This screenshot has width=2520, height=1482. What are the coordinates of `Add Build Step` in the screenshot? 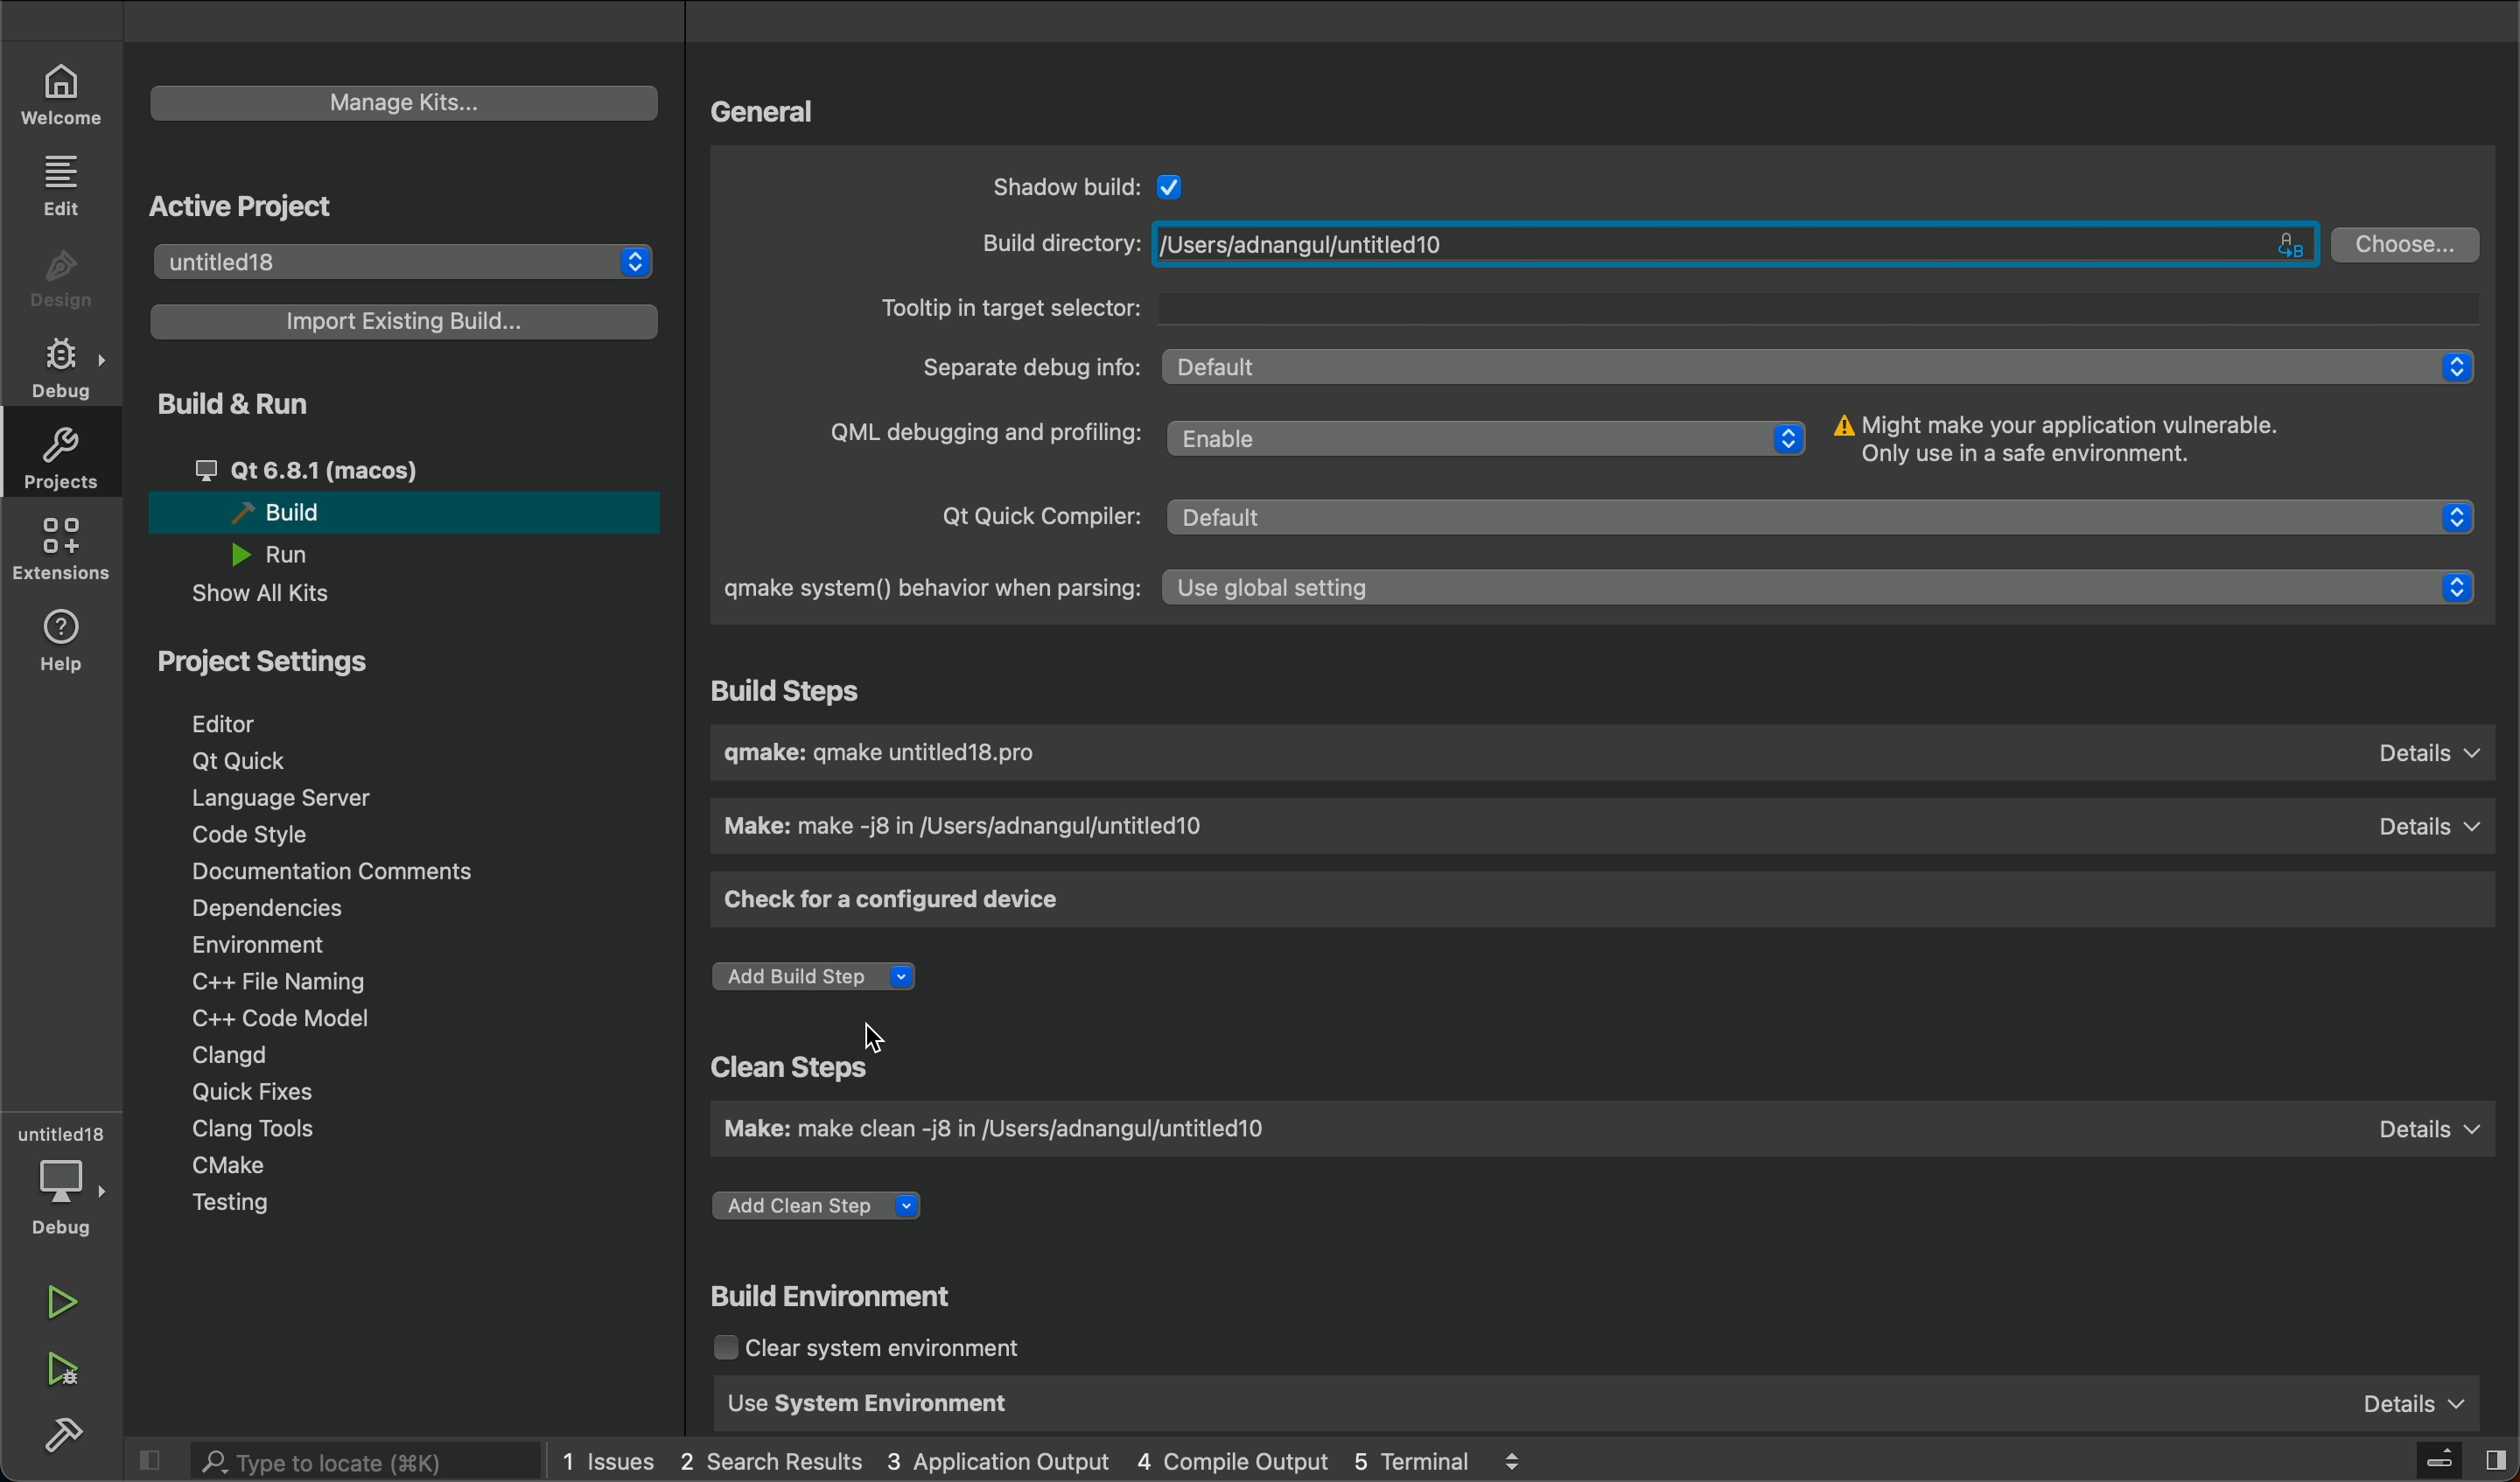 It's located at (822, 977).